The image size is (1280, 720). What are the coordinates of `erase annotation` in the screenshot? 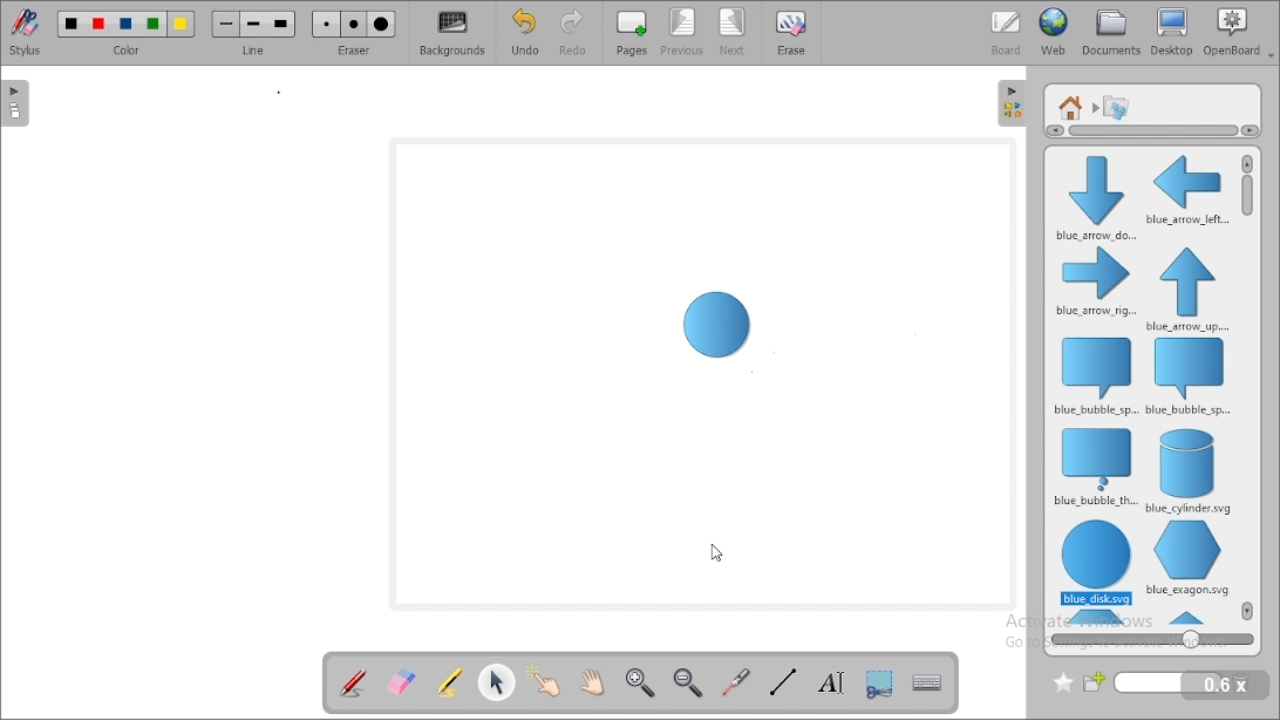 It's located at (402, 681).